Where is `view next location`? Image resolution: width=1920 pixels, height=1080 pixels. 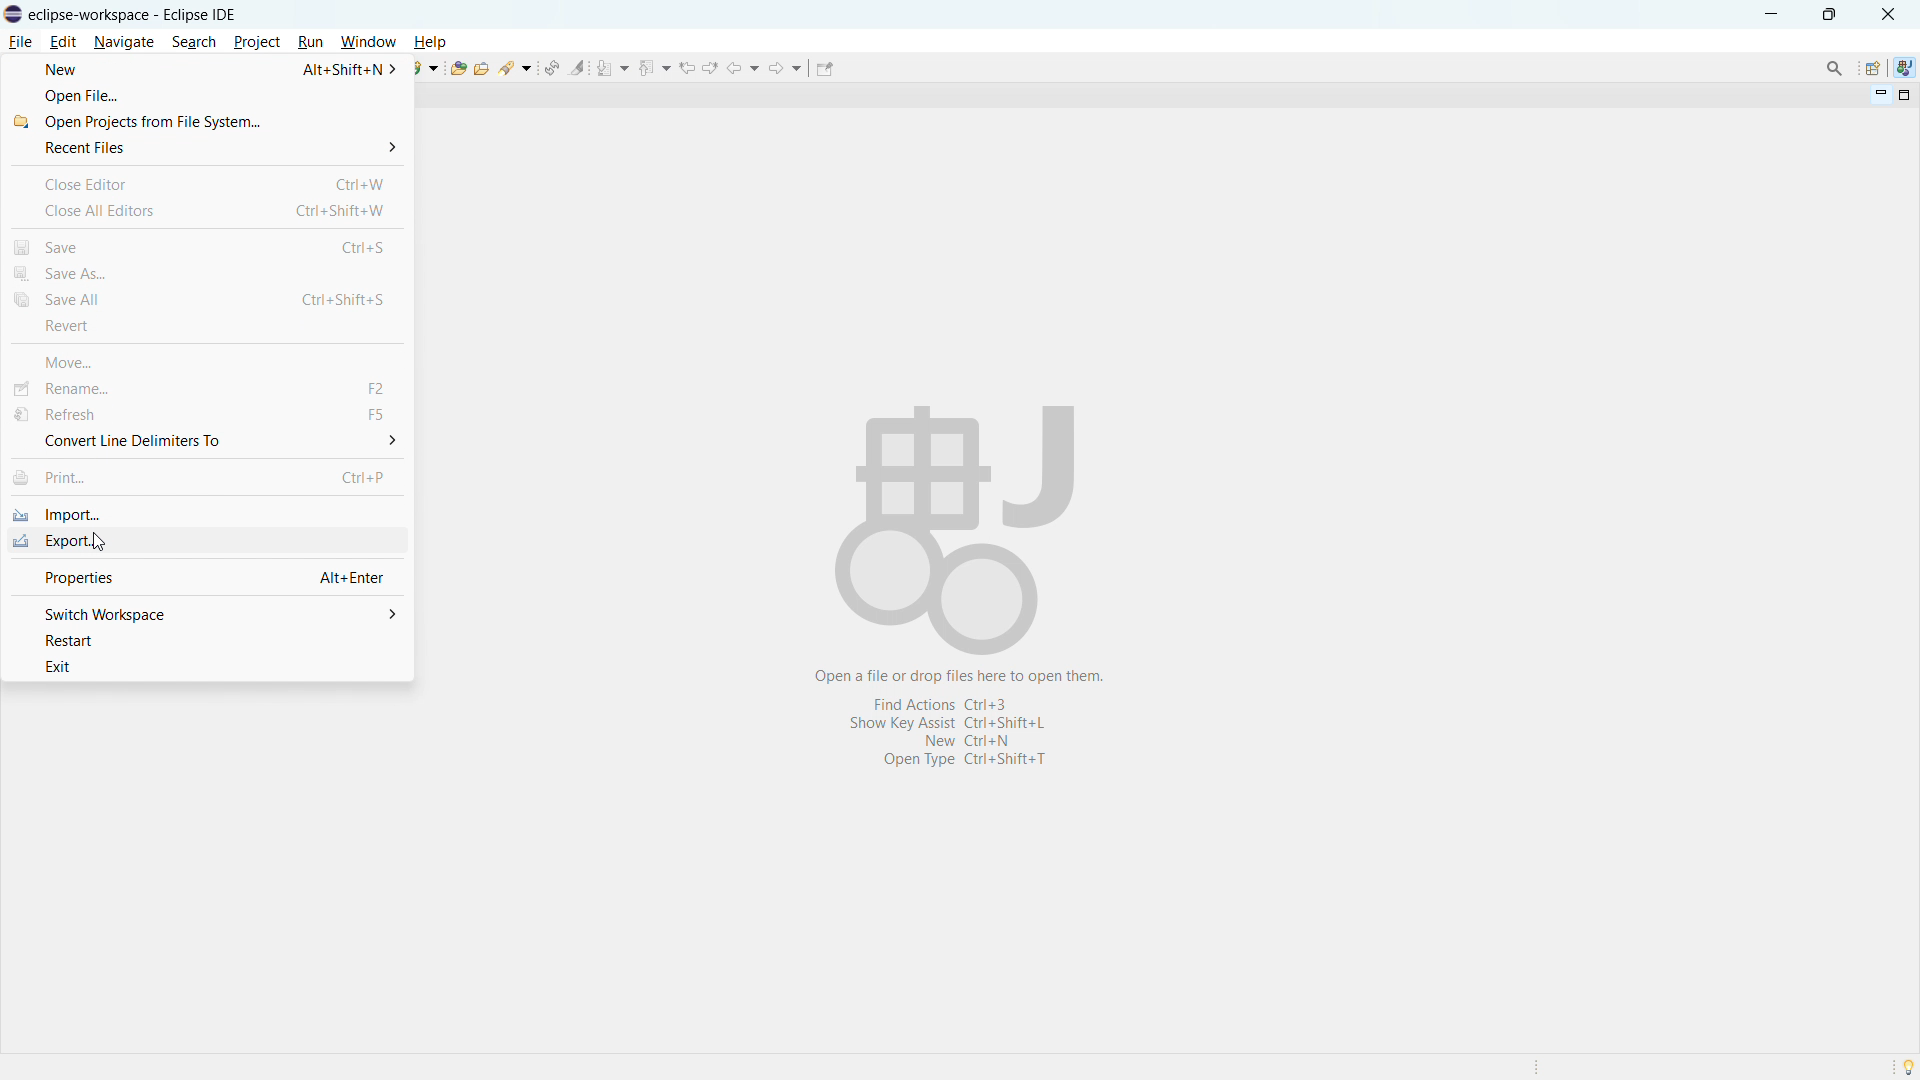
view next location is located at coordinates (711, 67).